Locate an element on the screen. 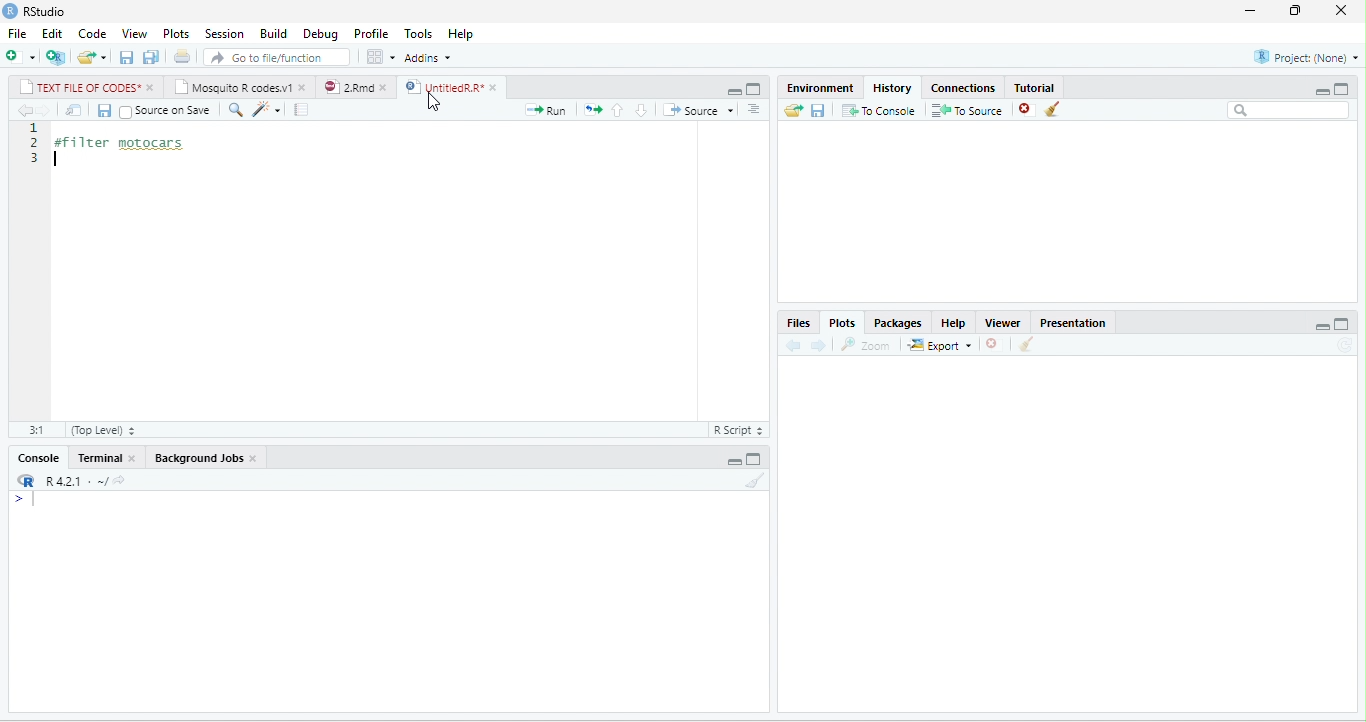 Image resolution: width=1366 pixels, height=722 pixels. Viewer is located at coordinates (1002, 323).